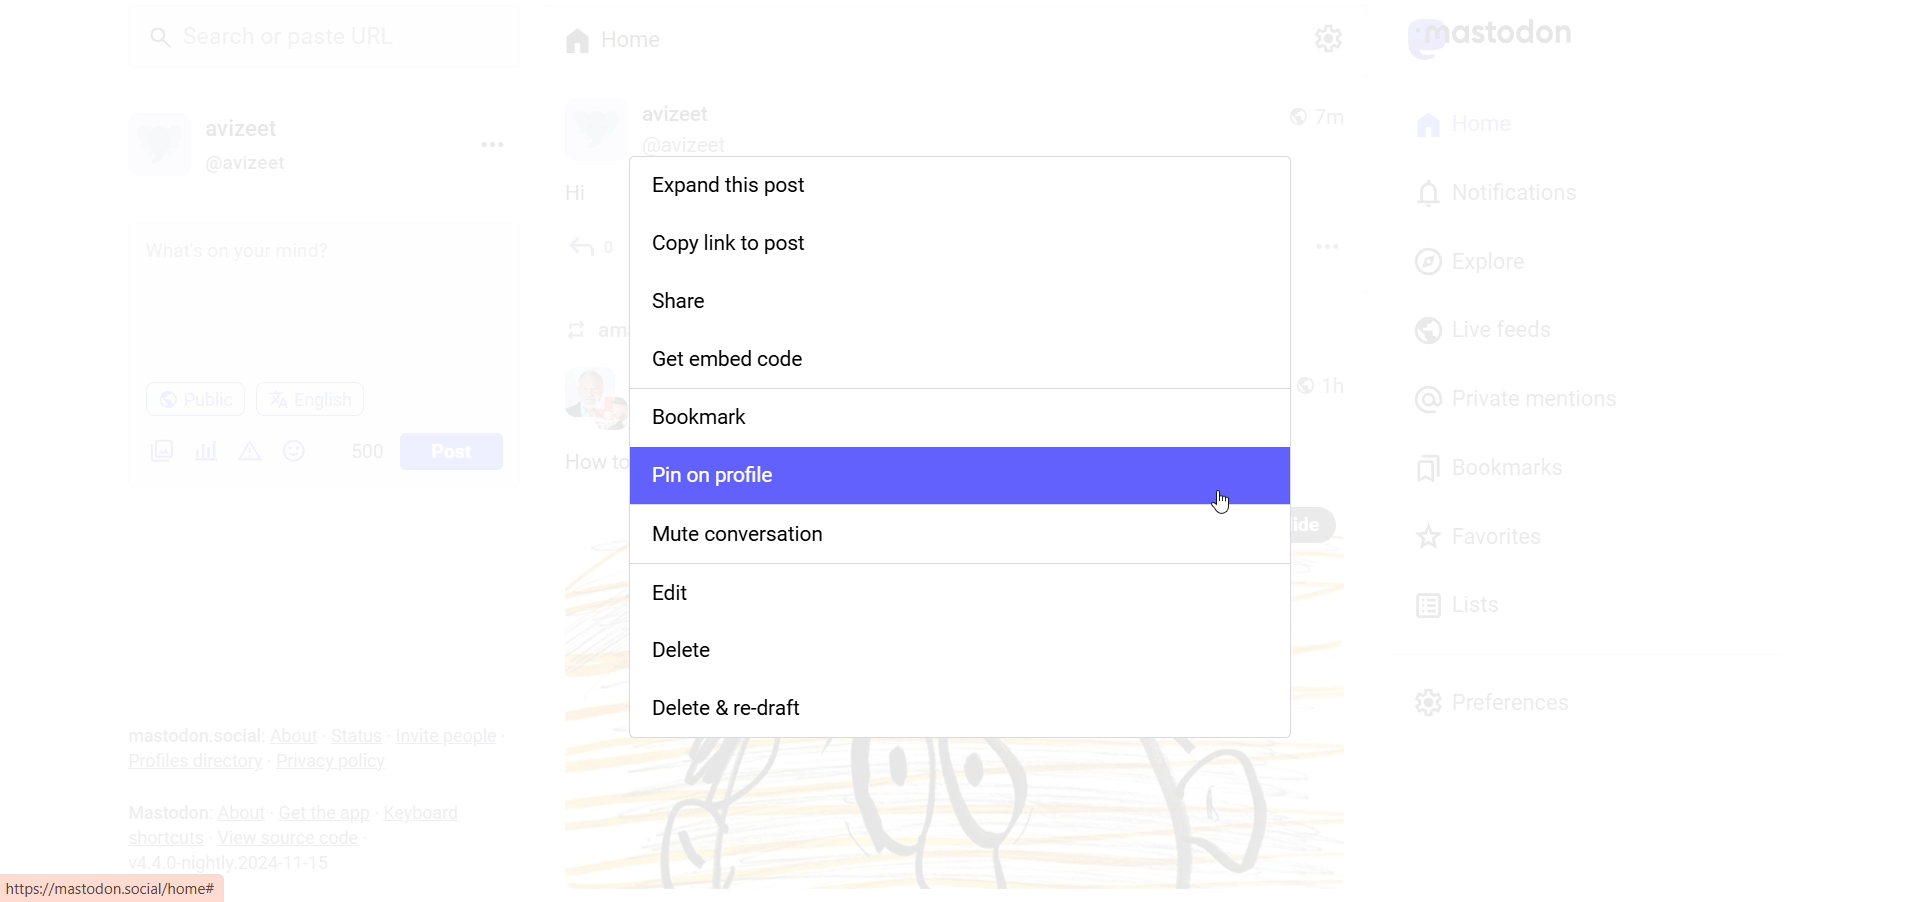 The height and width of the screenshot is (902, 1920). I want to click on More, so click(1372, 276).